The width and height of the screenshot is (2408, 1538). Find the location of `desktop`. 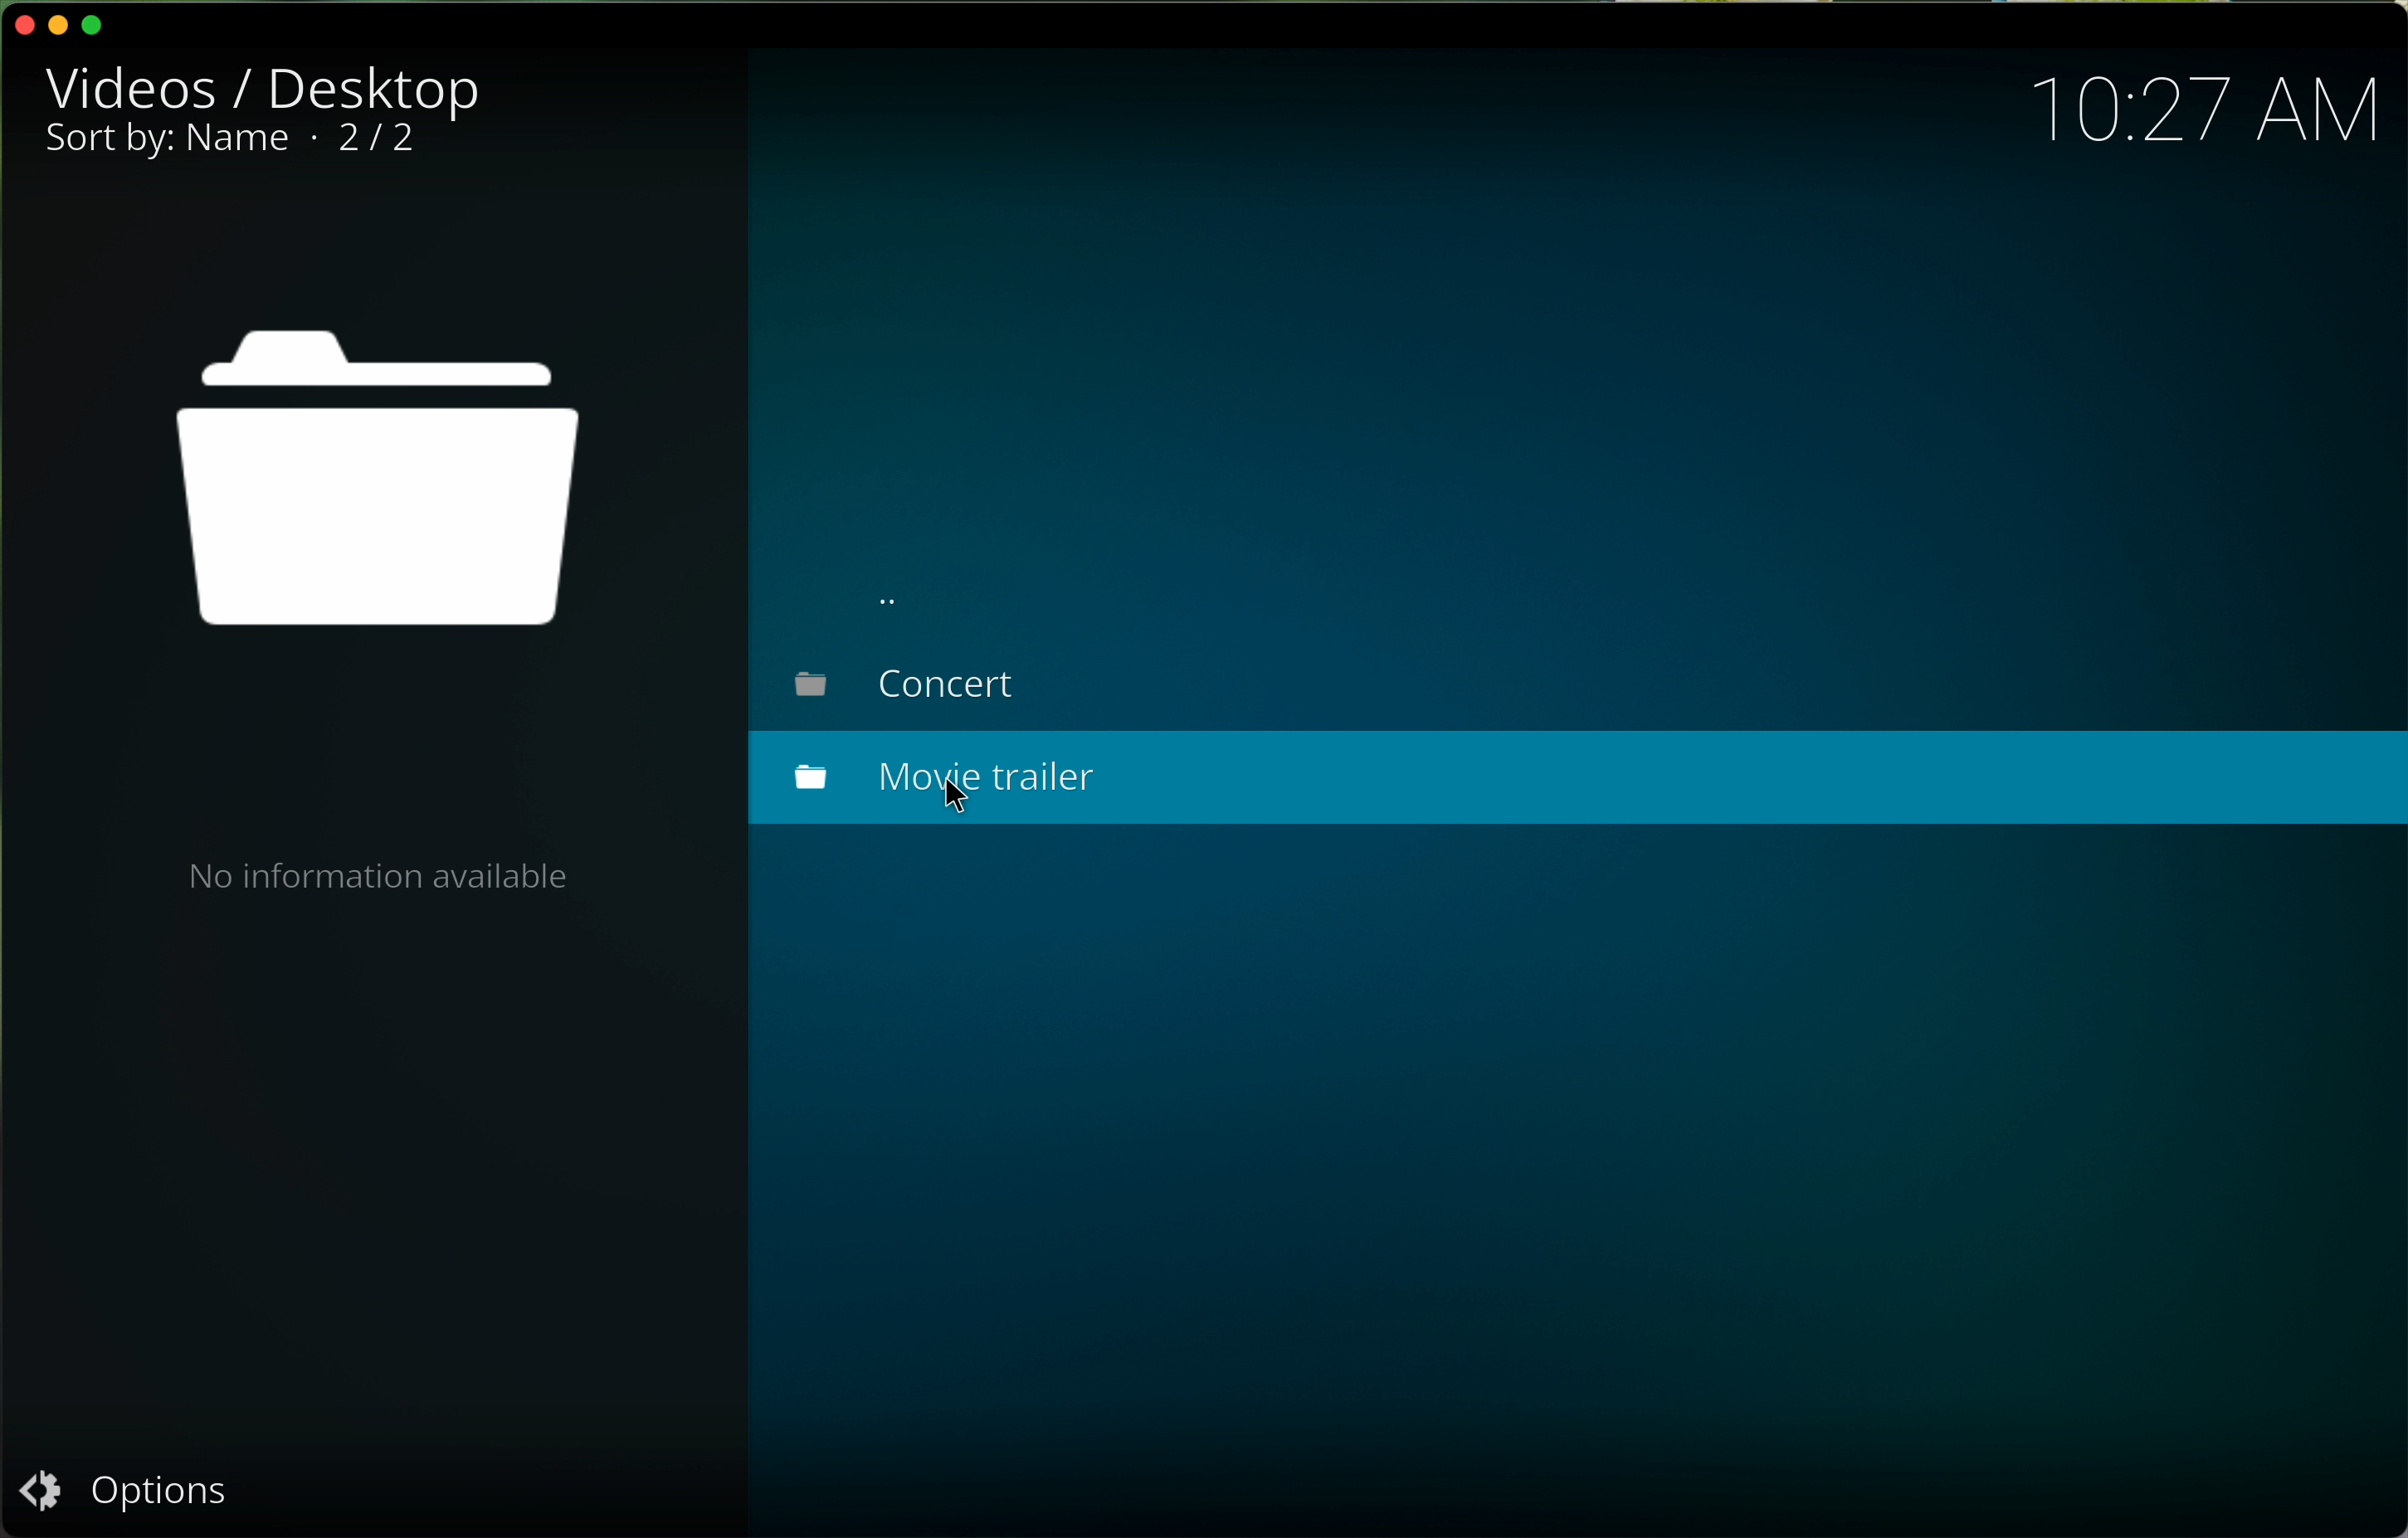

desktop is located at coordinates (378, 87).